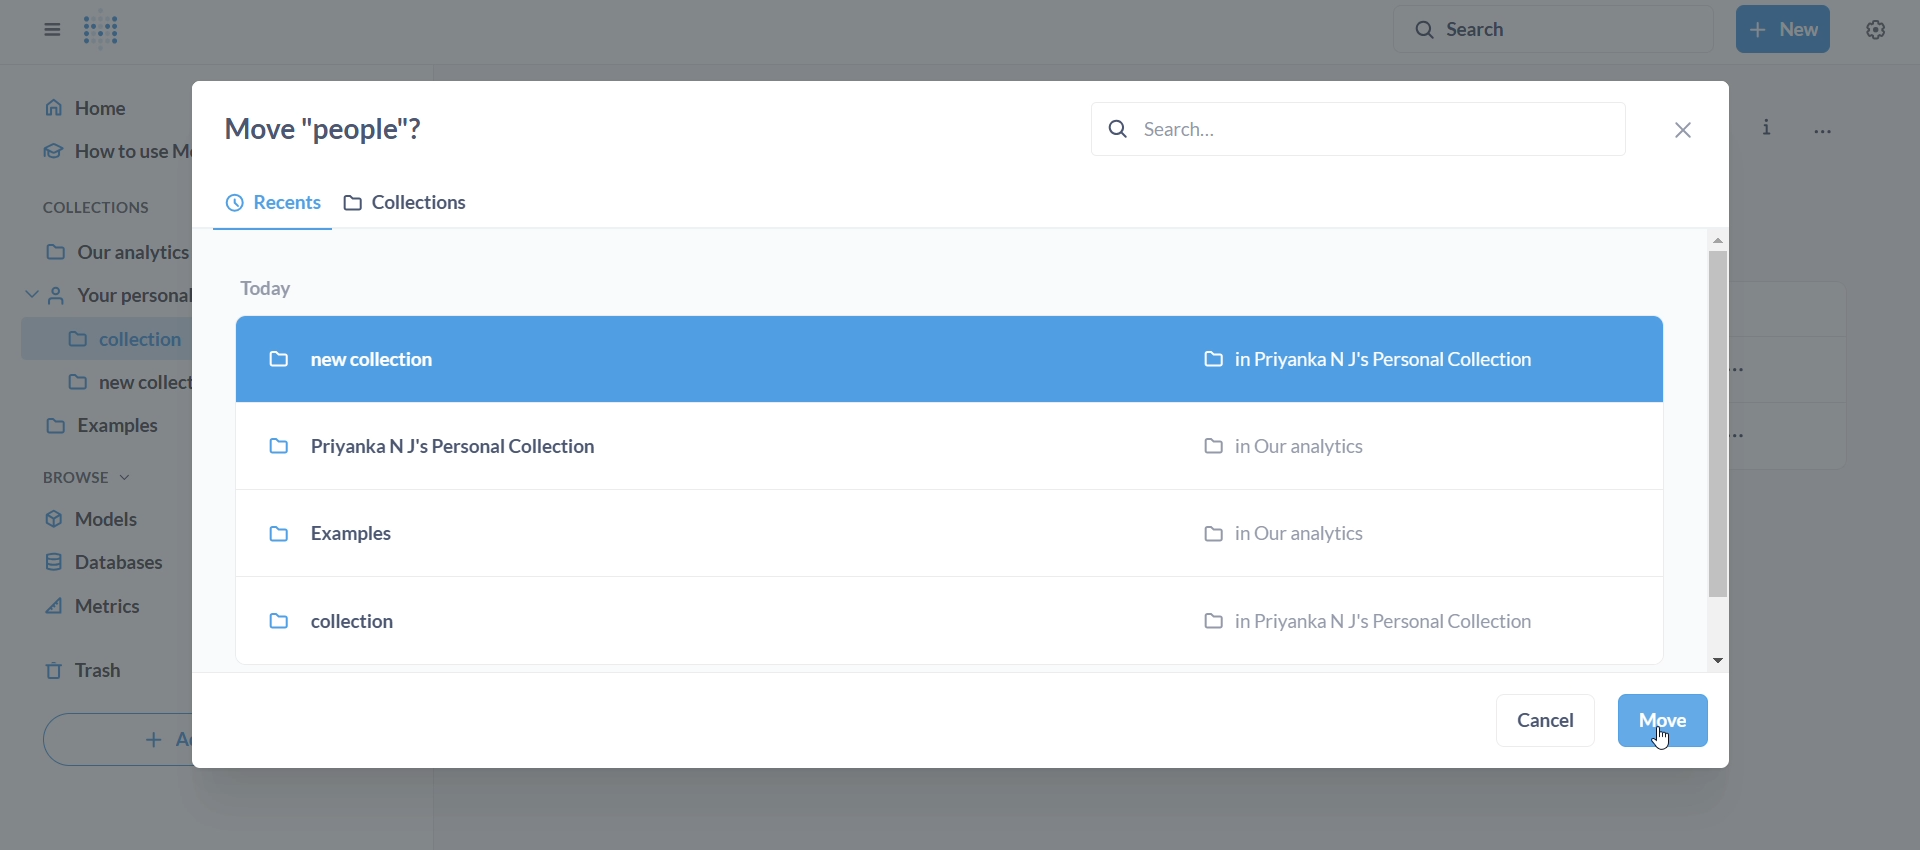 Image resolution: width=1920 pixels, height=850 pixels. What do you see at coordinates (106, 296) in the screenshot?
I see `your personal` at bounding box center [106, 296].